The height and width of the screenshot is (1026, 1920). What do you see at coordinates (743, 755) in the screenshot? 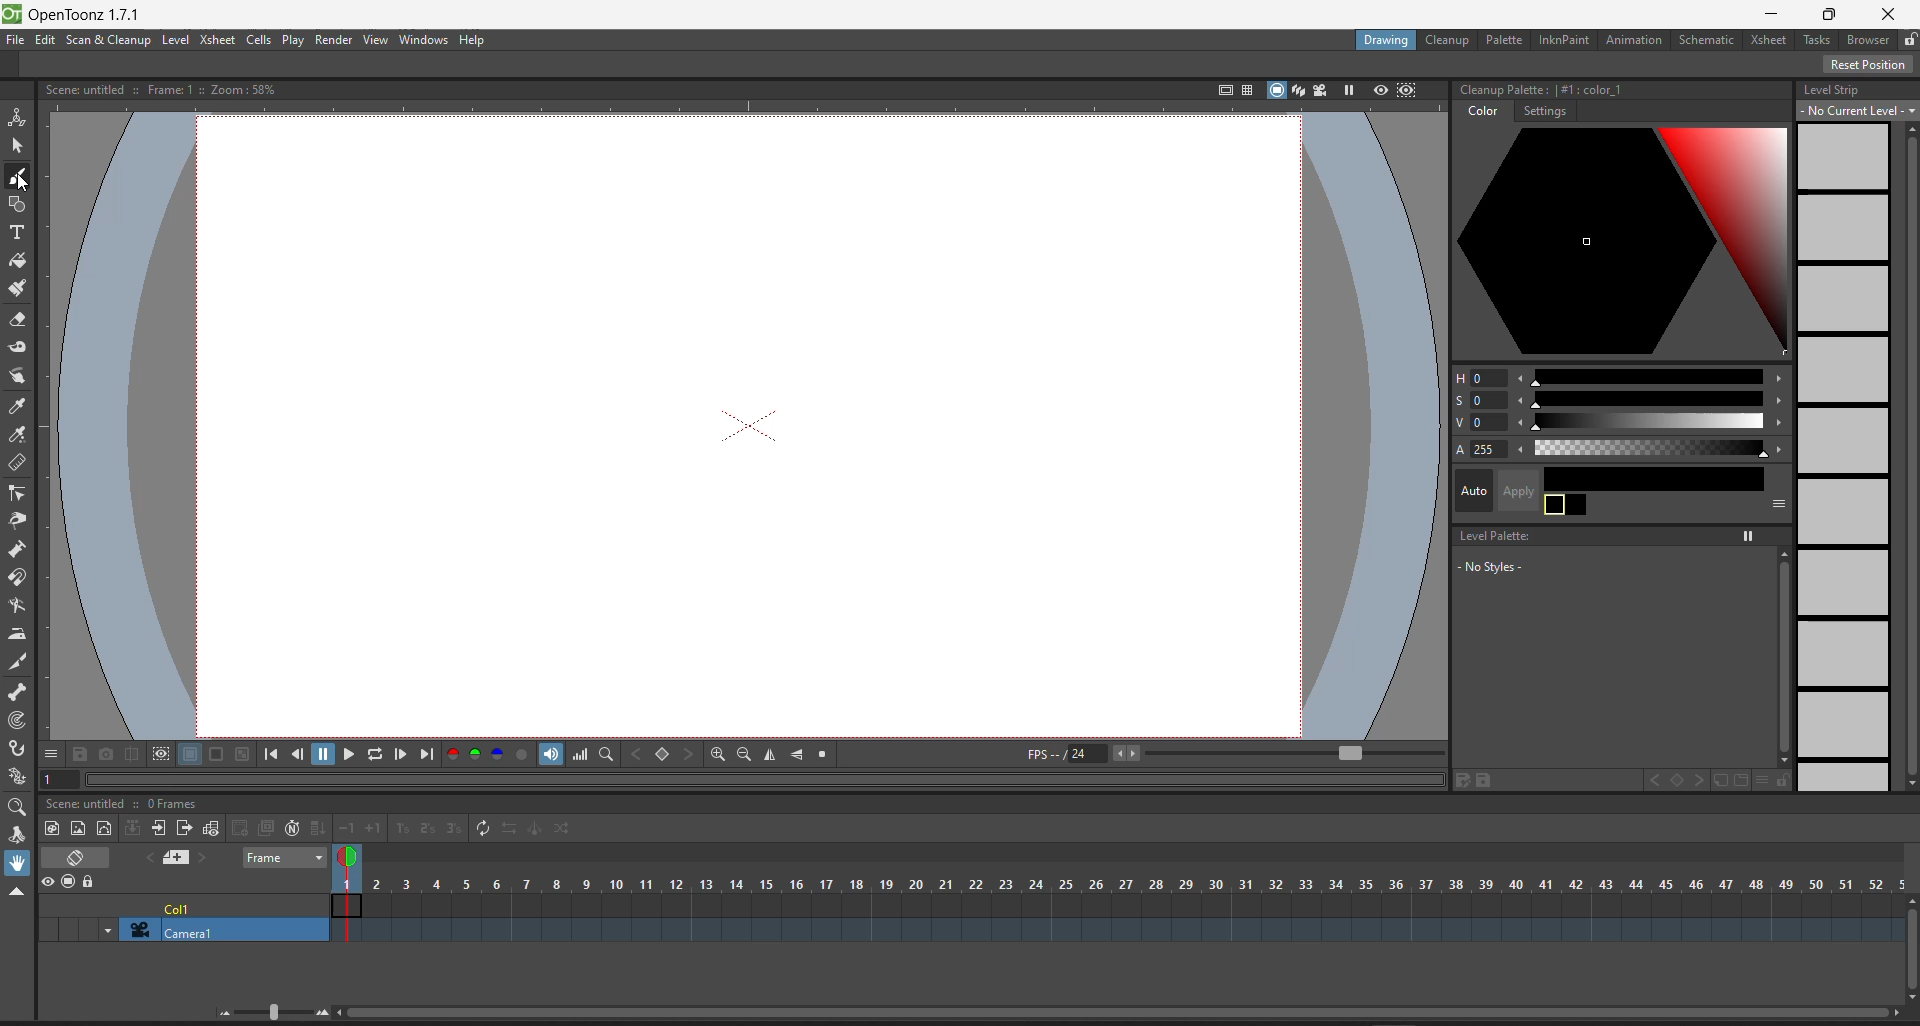
I see `zoom out` at bounding box center [743, 755].